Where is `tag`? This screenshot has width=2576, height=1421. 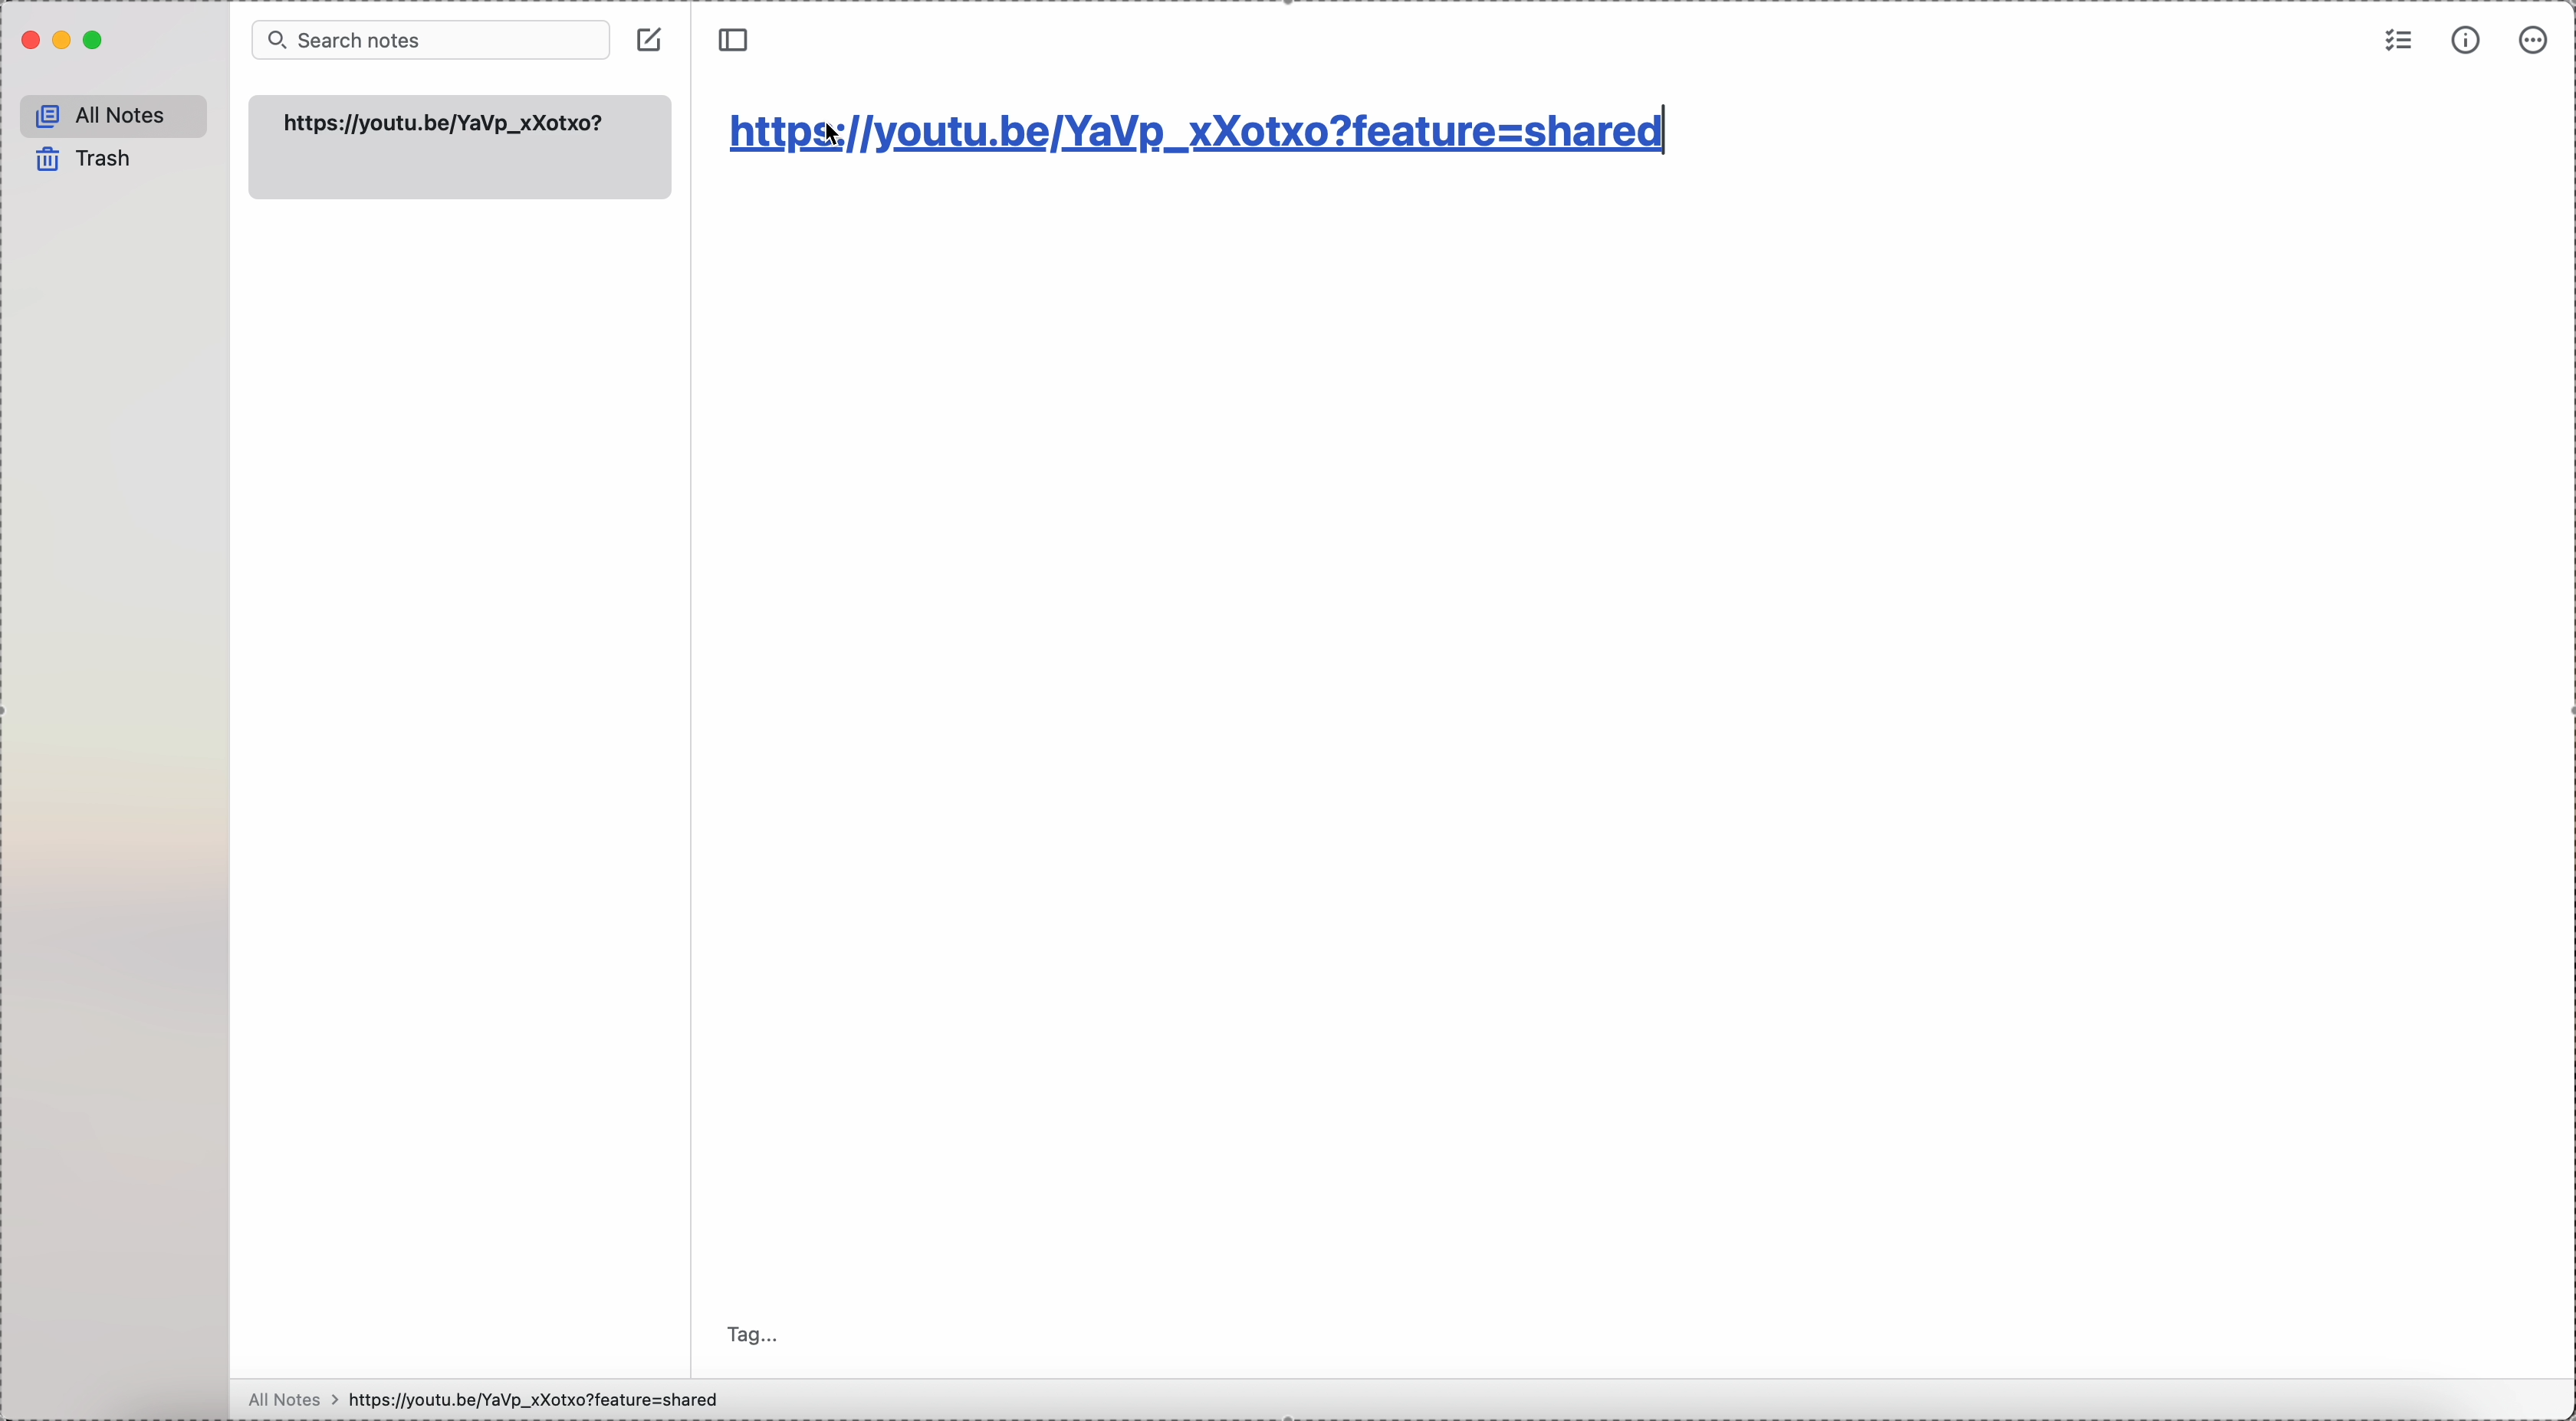 tag is located at coordinates (754, 1336).